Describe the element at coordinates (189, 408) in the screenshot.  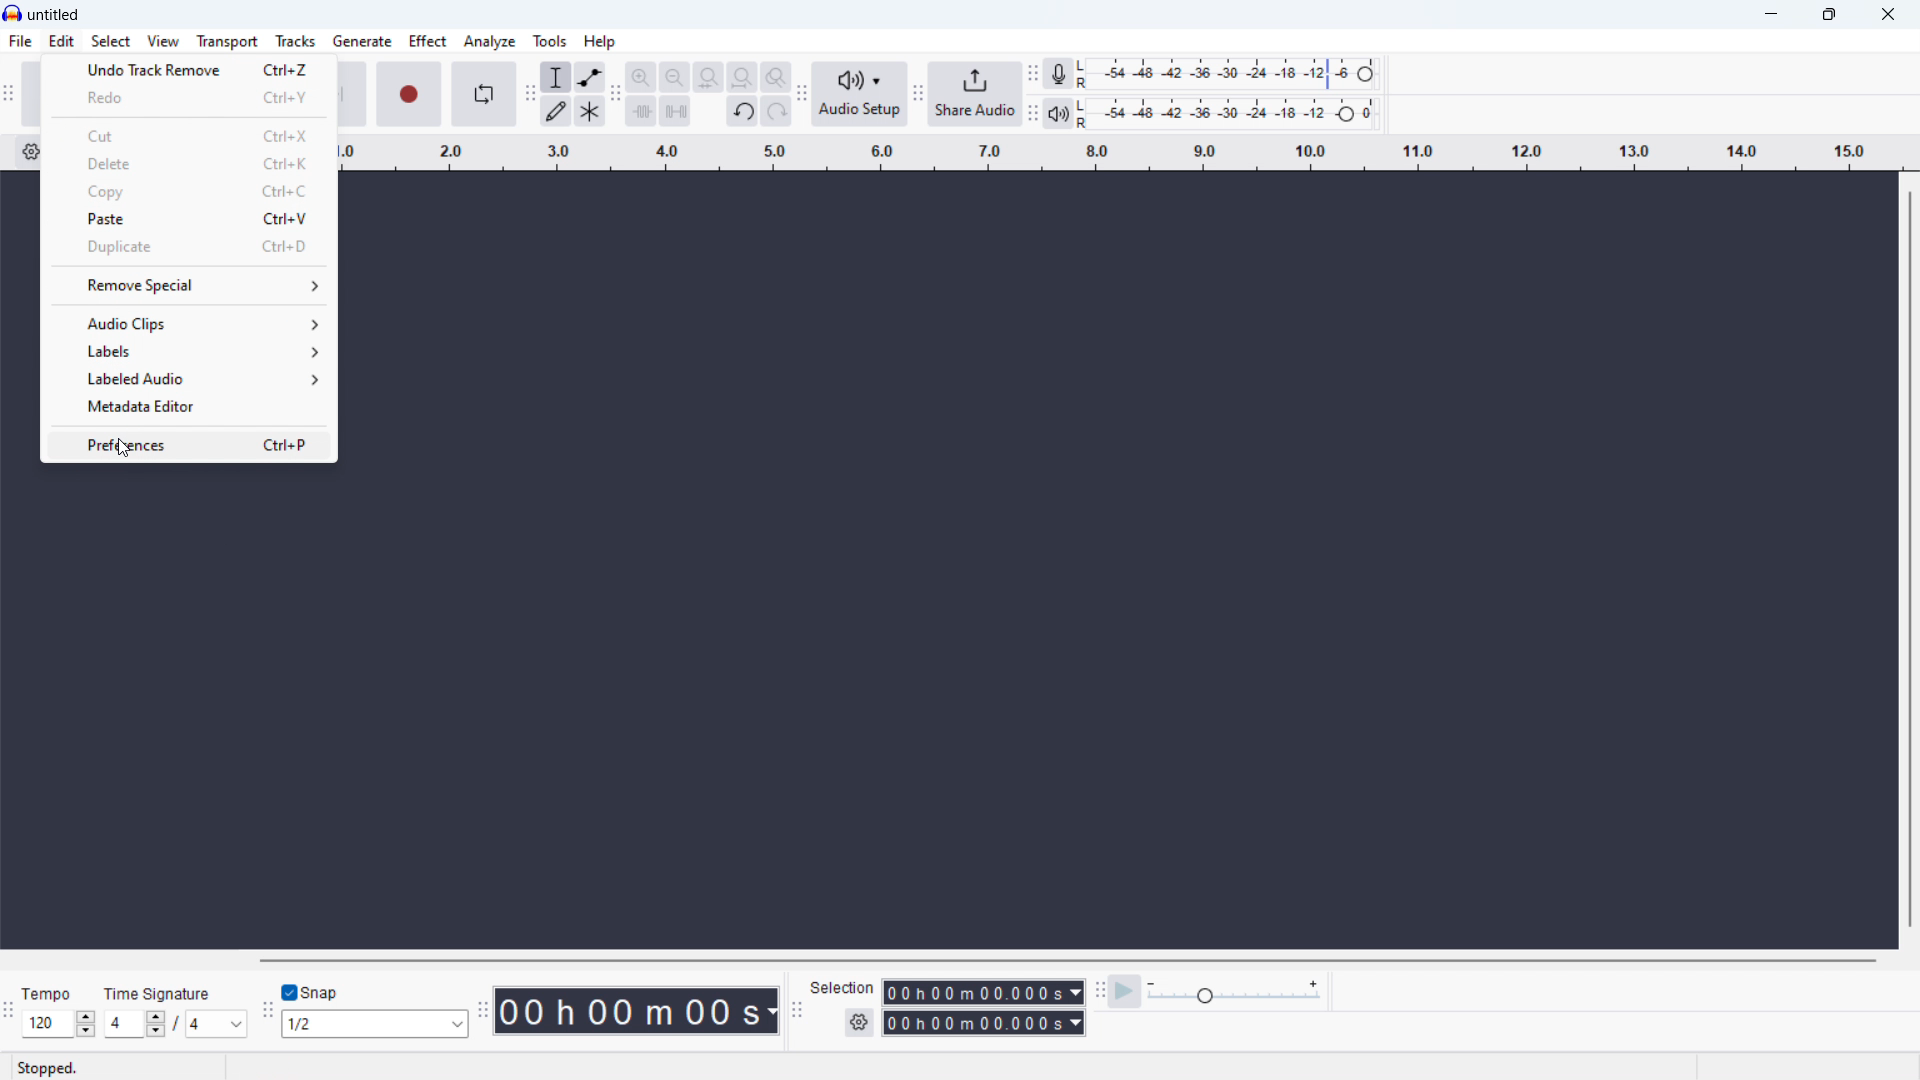
I see `metadata editor` at that location.